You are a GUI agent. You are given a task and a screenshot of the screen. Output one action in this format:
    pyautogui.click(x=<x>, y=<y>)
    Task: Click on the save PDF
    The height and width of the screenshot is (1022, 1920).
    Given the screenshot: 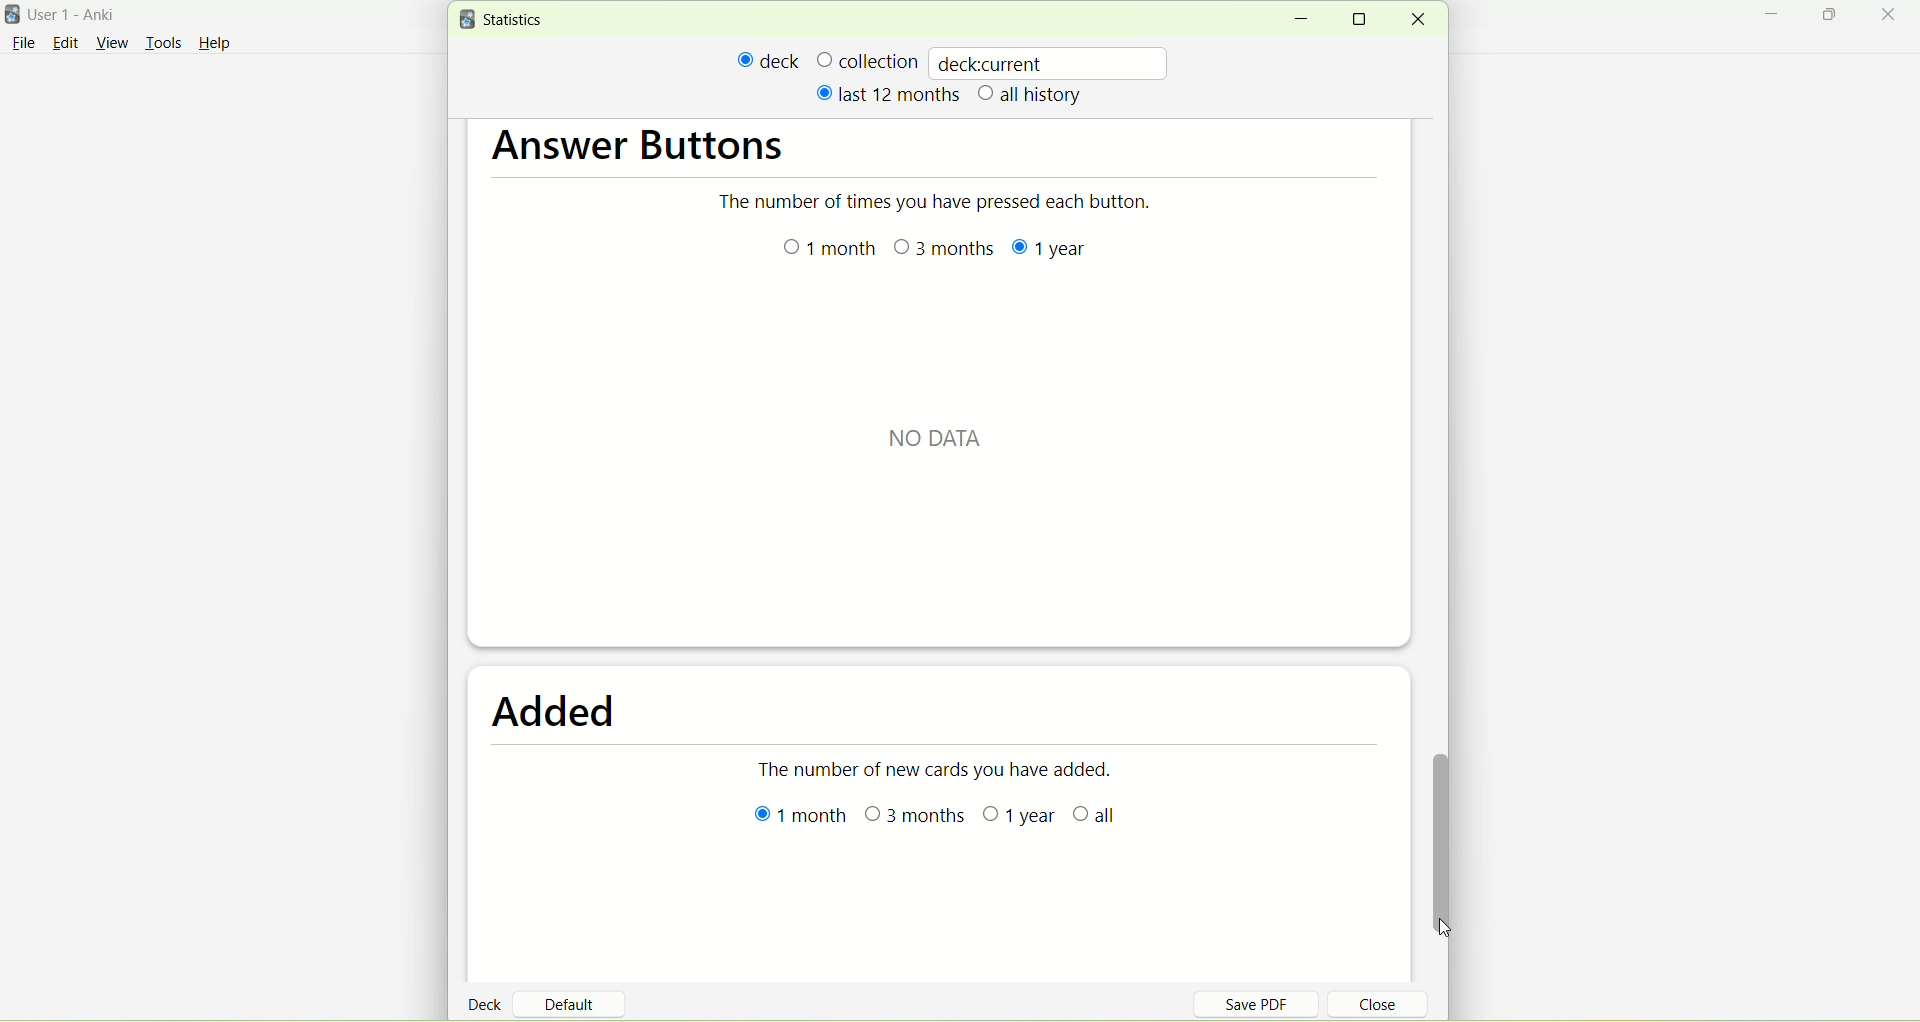 What is the action you would take?
    pyautogui.click(x=1268, y=1003)
    